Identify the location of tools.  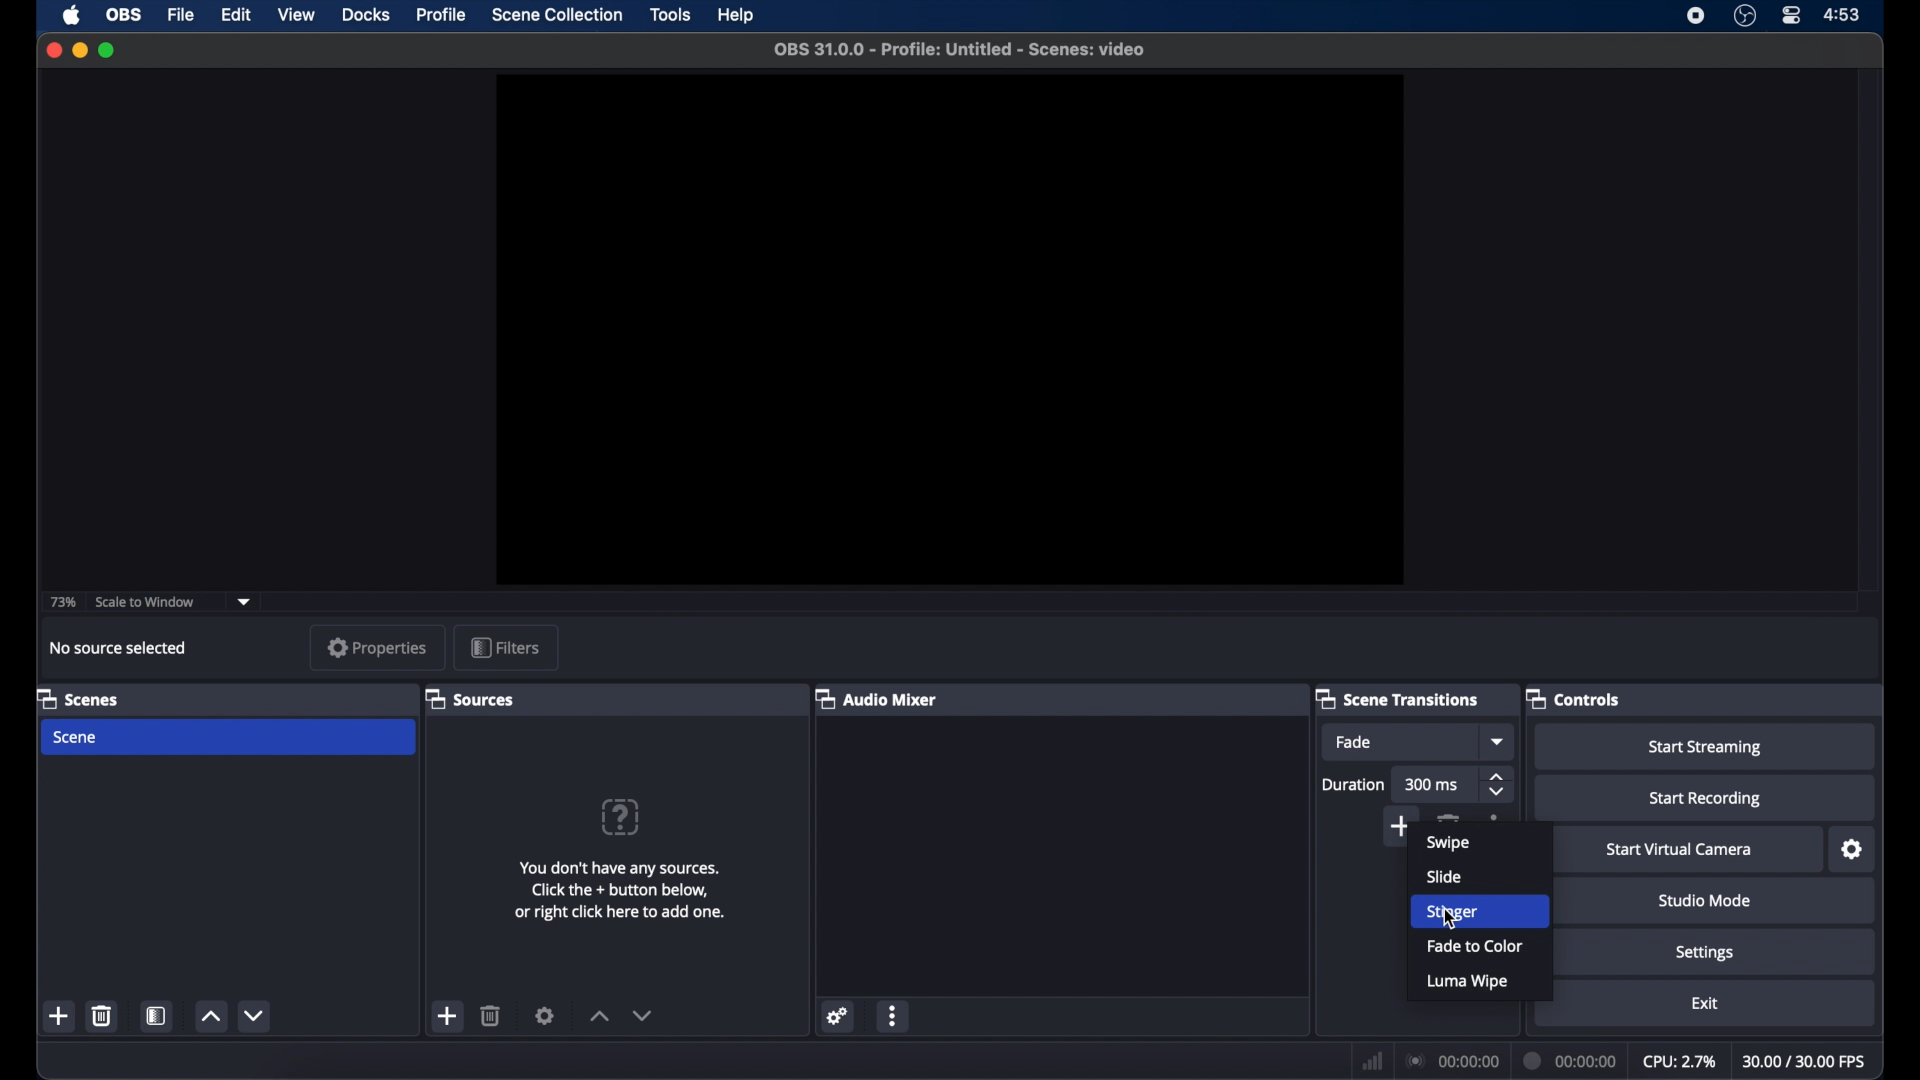
(671, 16).